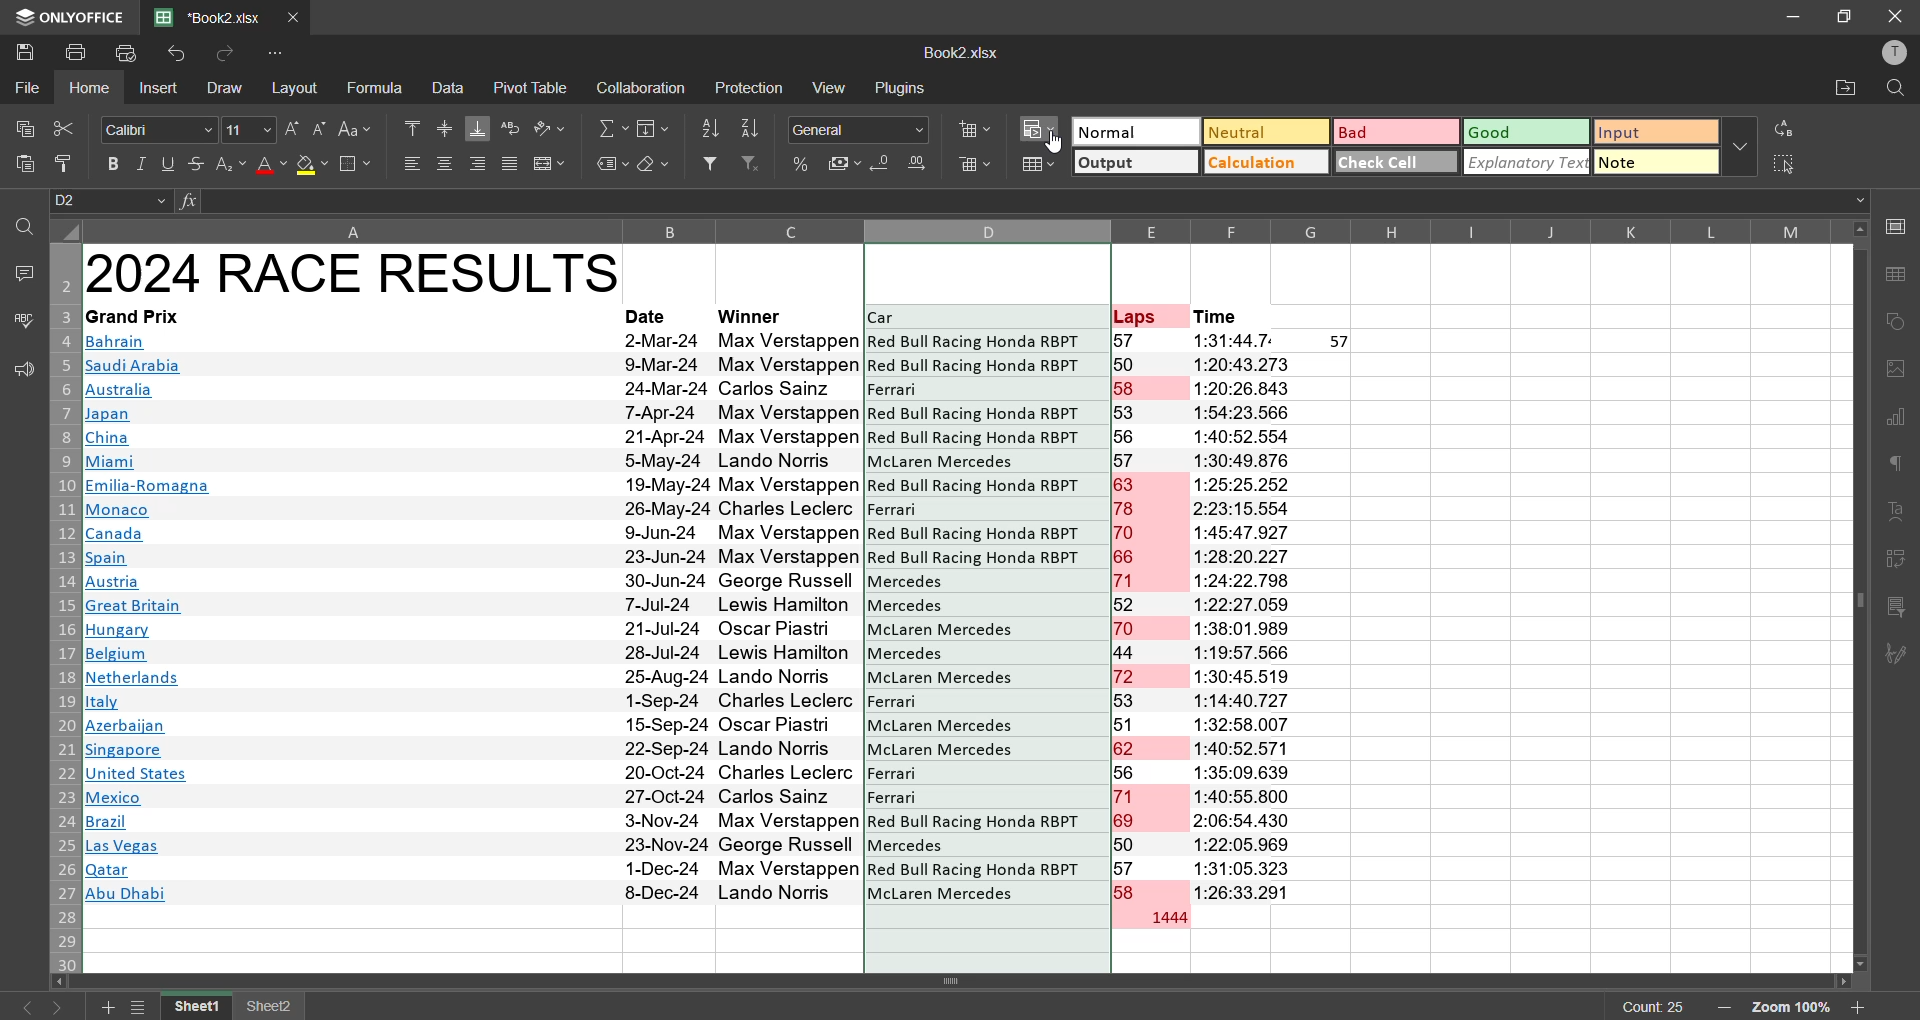 This screenshot has height=1020, width=1920. What do you see at coordinates (1898, 513) in the screenshot?
I see `text` at bounding box center [1898, 513].